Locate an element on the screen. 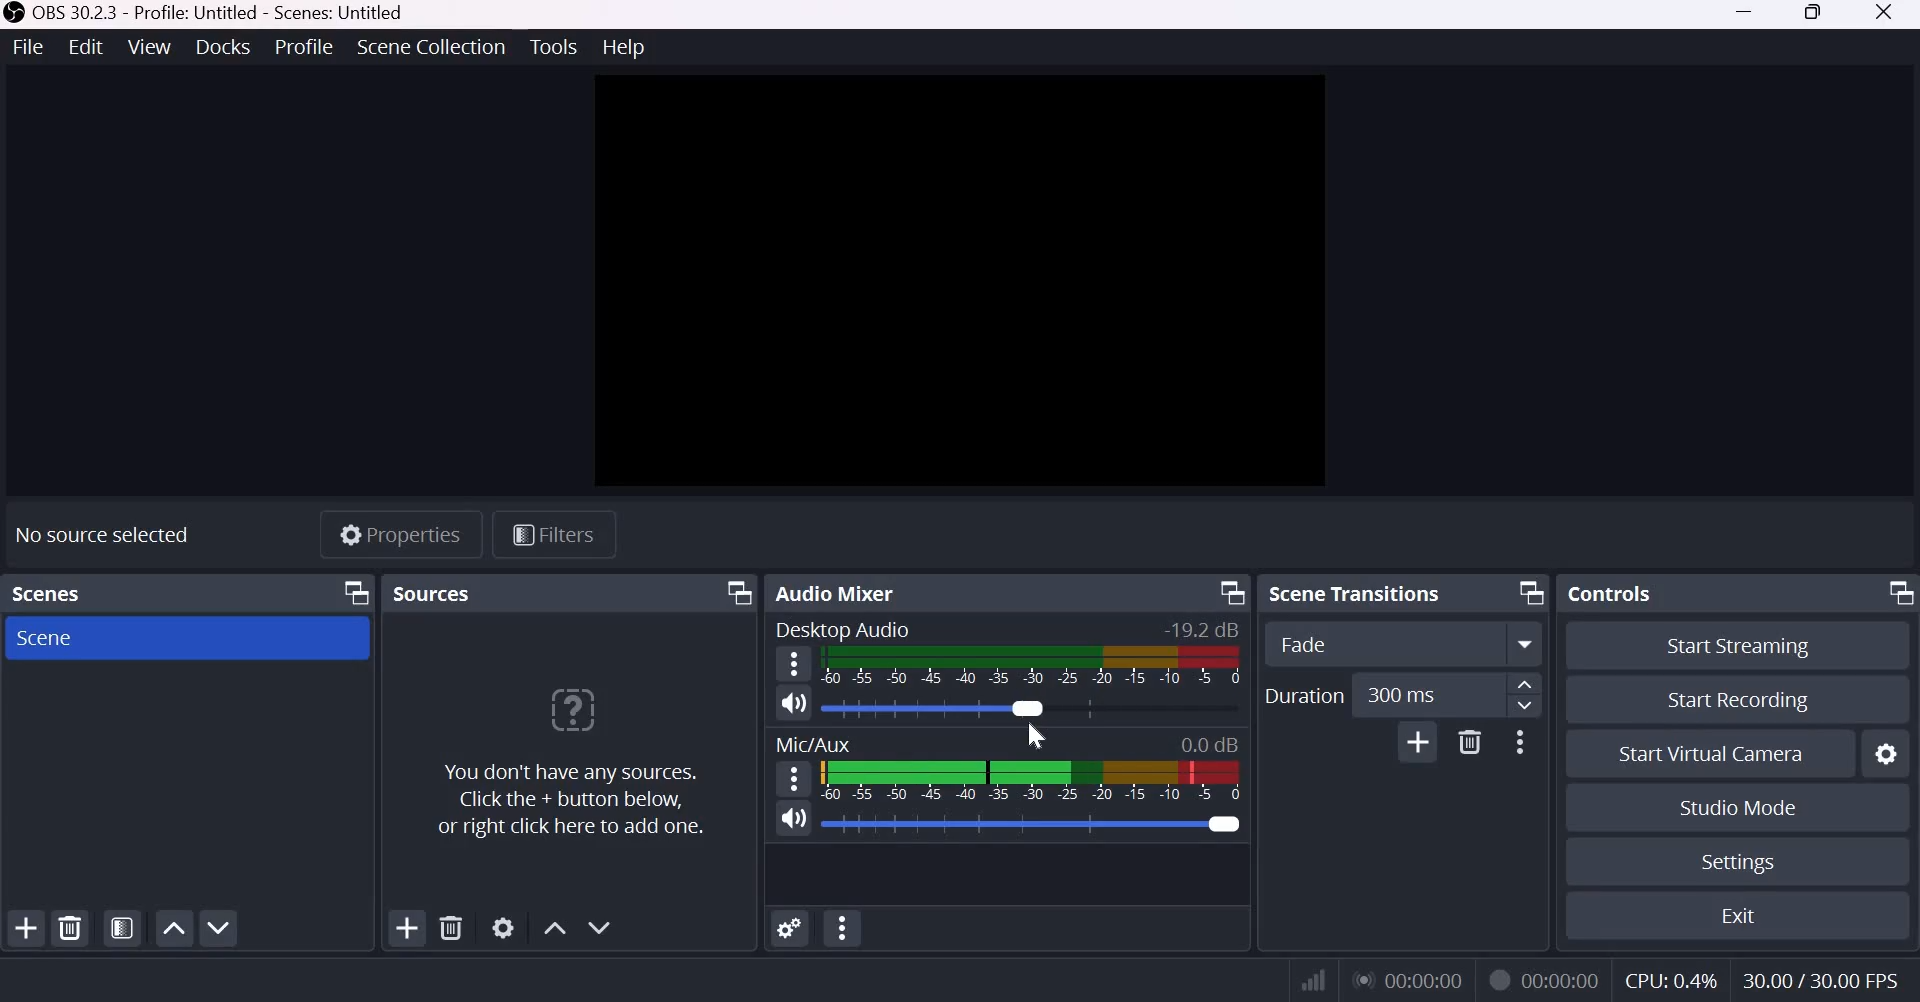  Controls is located at coordinates (1612, 592).